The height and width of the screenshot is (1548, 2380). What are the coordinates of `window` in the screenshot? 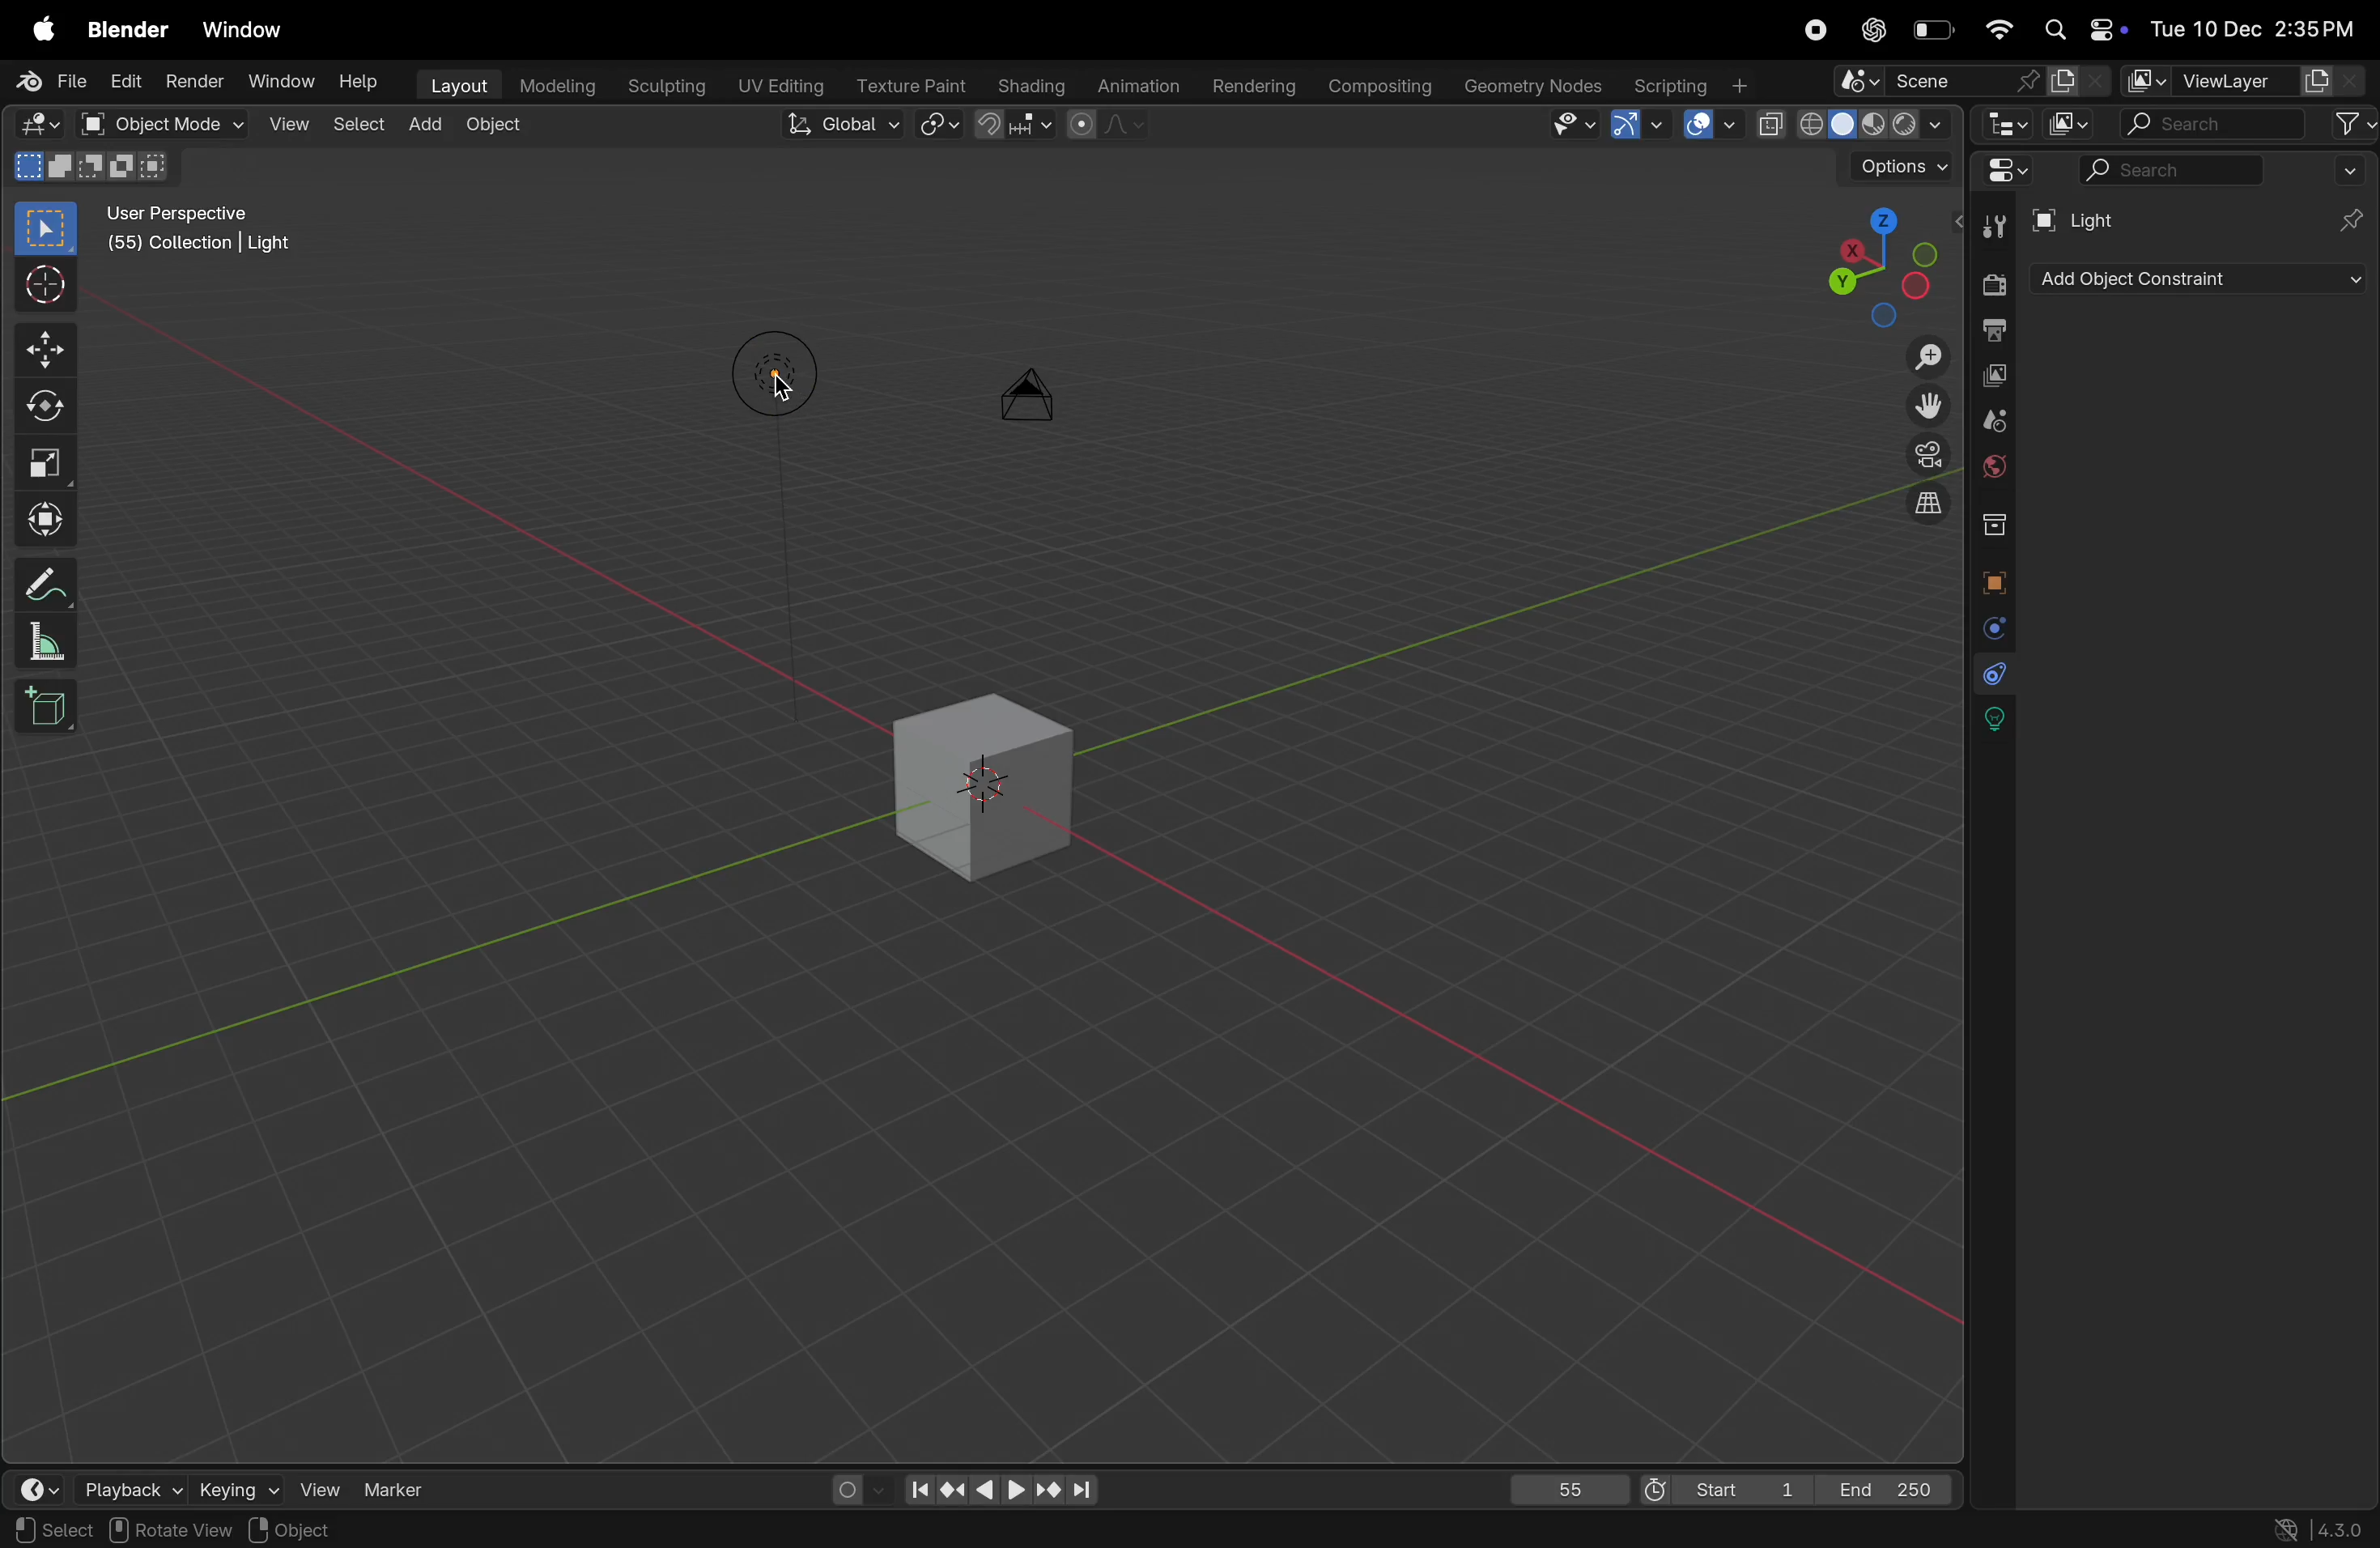 It's located at (247, 29).